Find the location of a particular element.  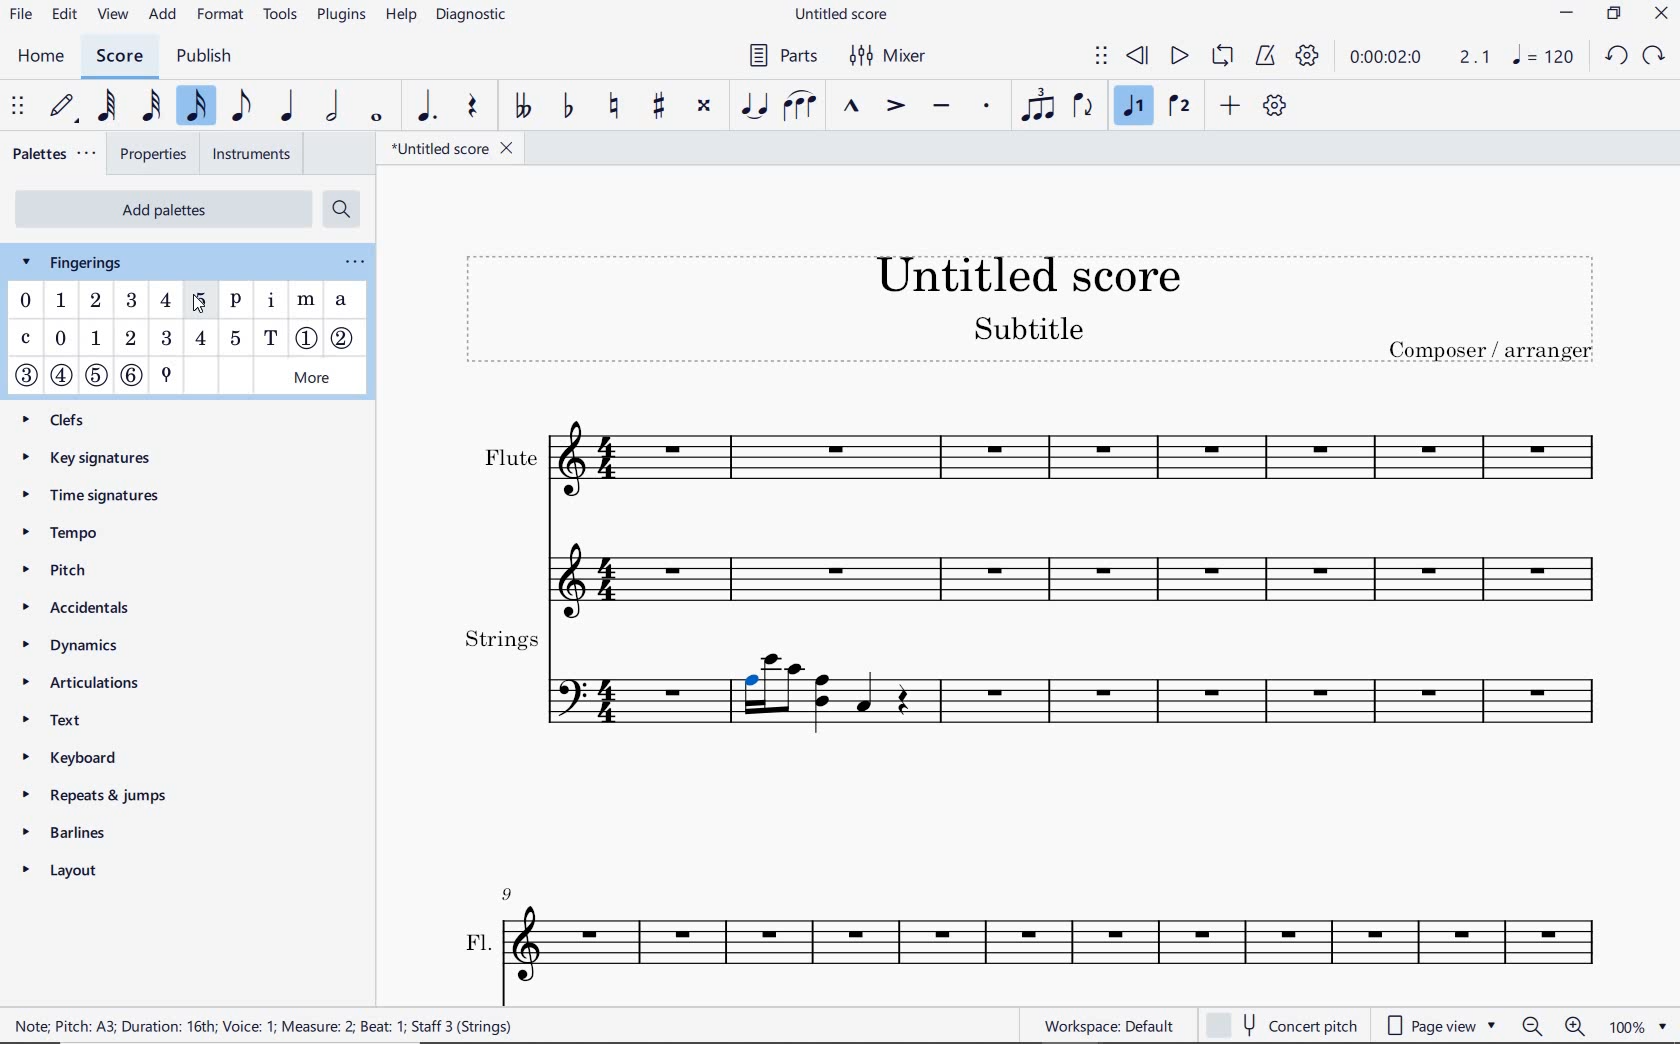

REDO is located at coordinates (1653, 57).